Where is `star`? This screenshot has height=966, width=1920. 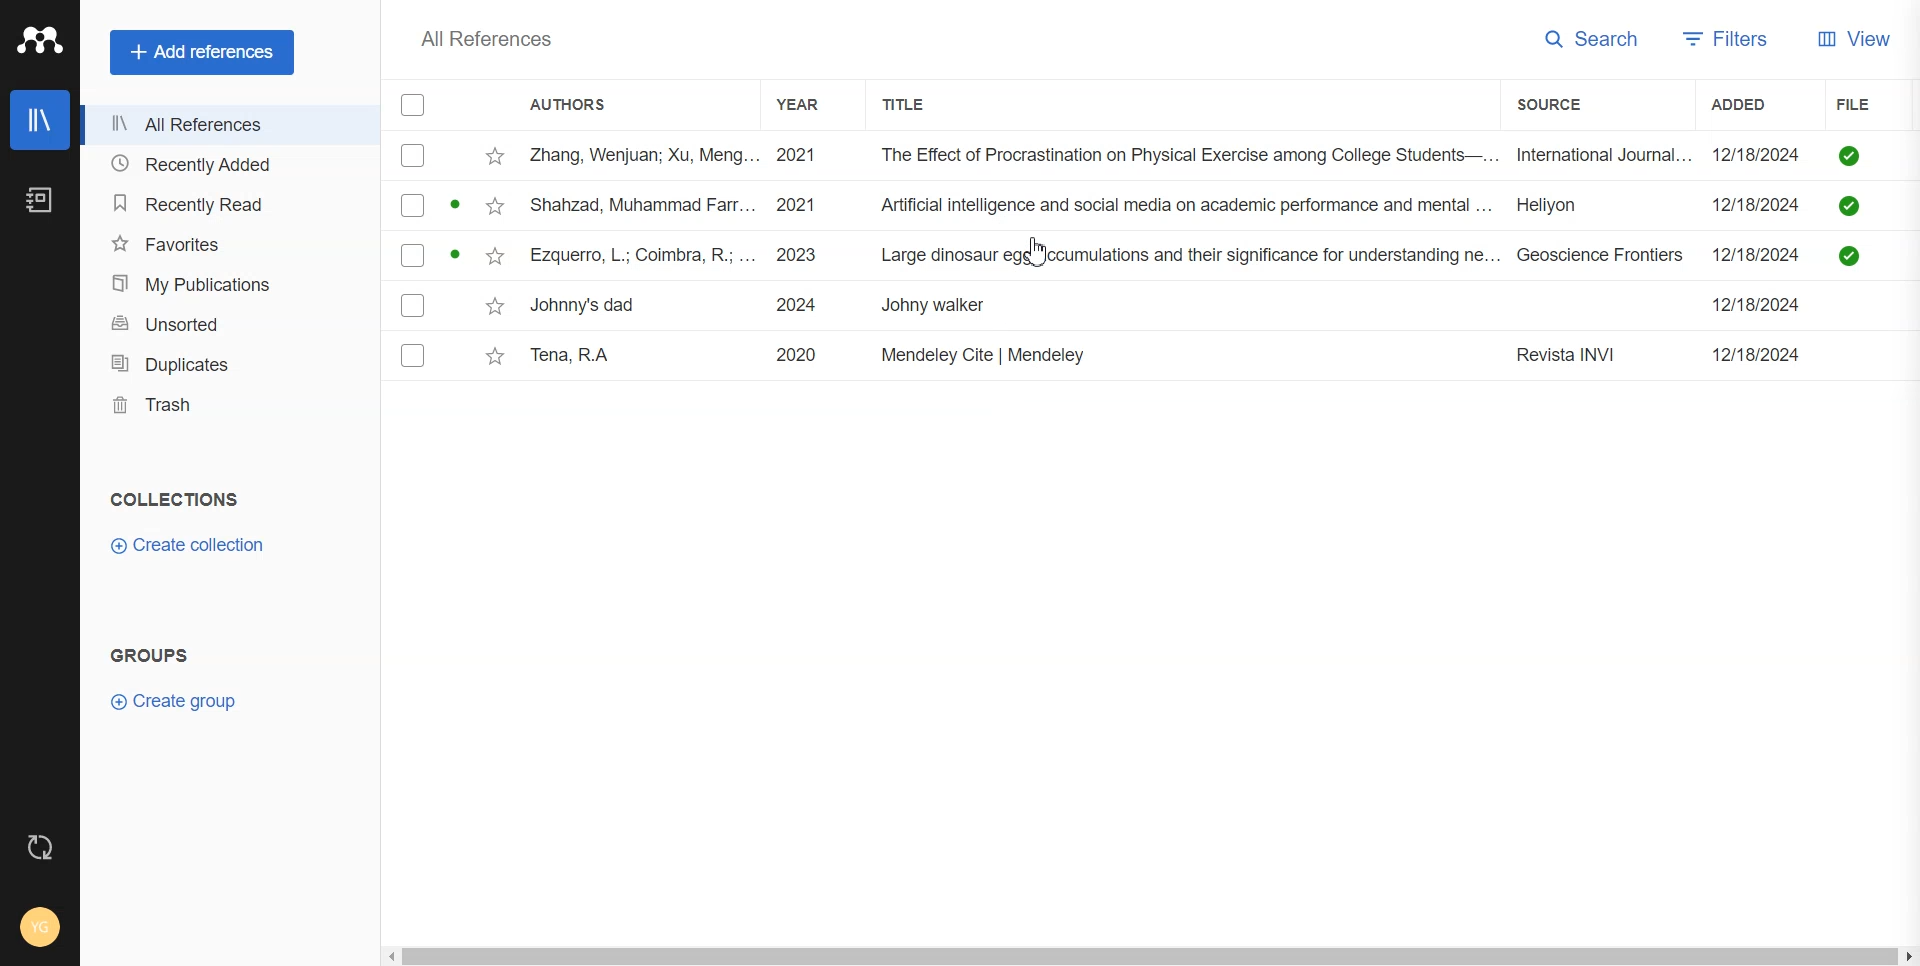
star is located at coordinates (495, 303).